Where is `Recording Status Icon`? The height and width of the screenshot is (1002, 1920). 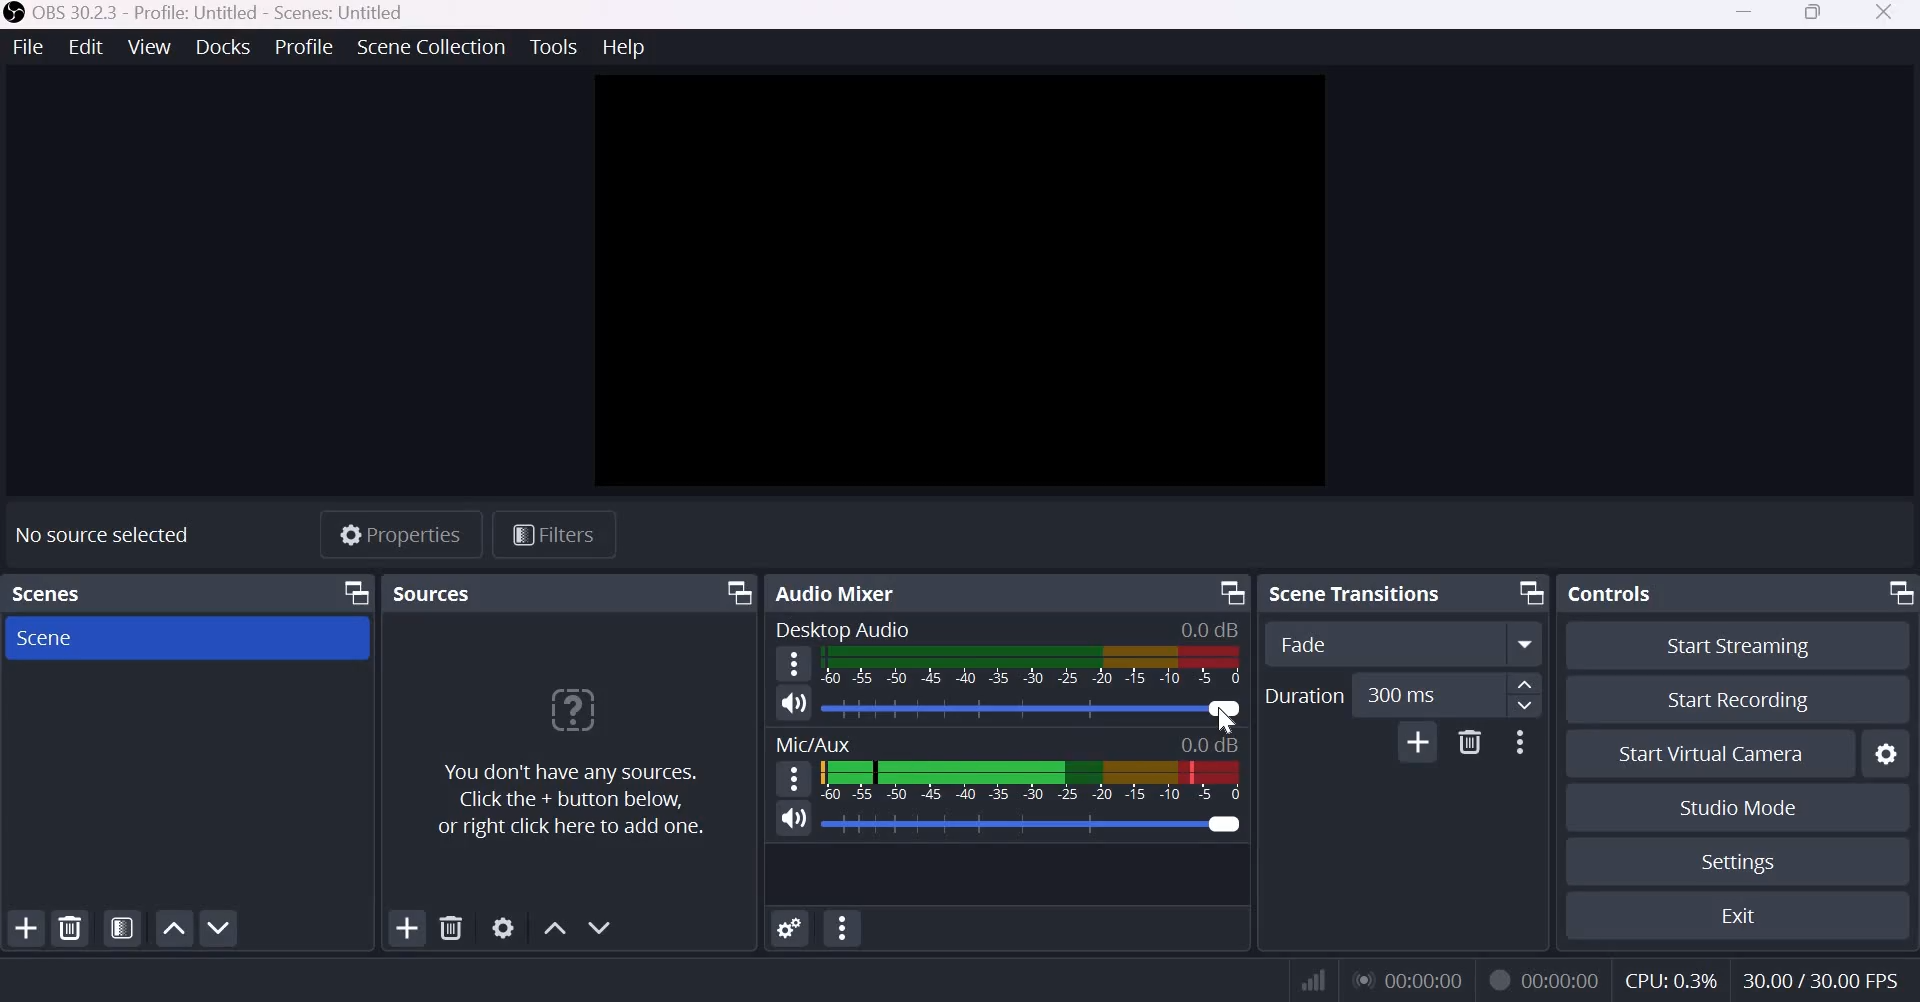 Recording Status Icon is located at coordinates (1498, 978).